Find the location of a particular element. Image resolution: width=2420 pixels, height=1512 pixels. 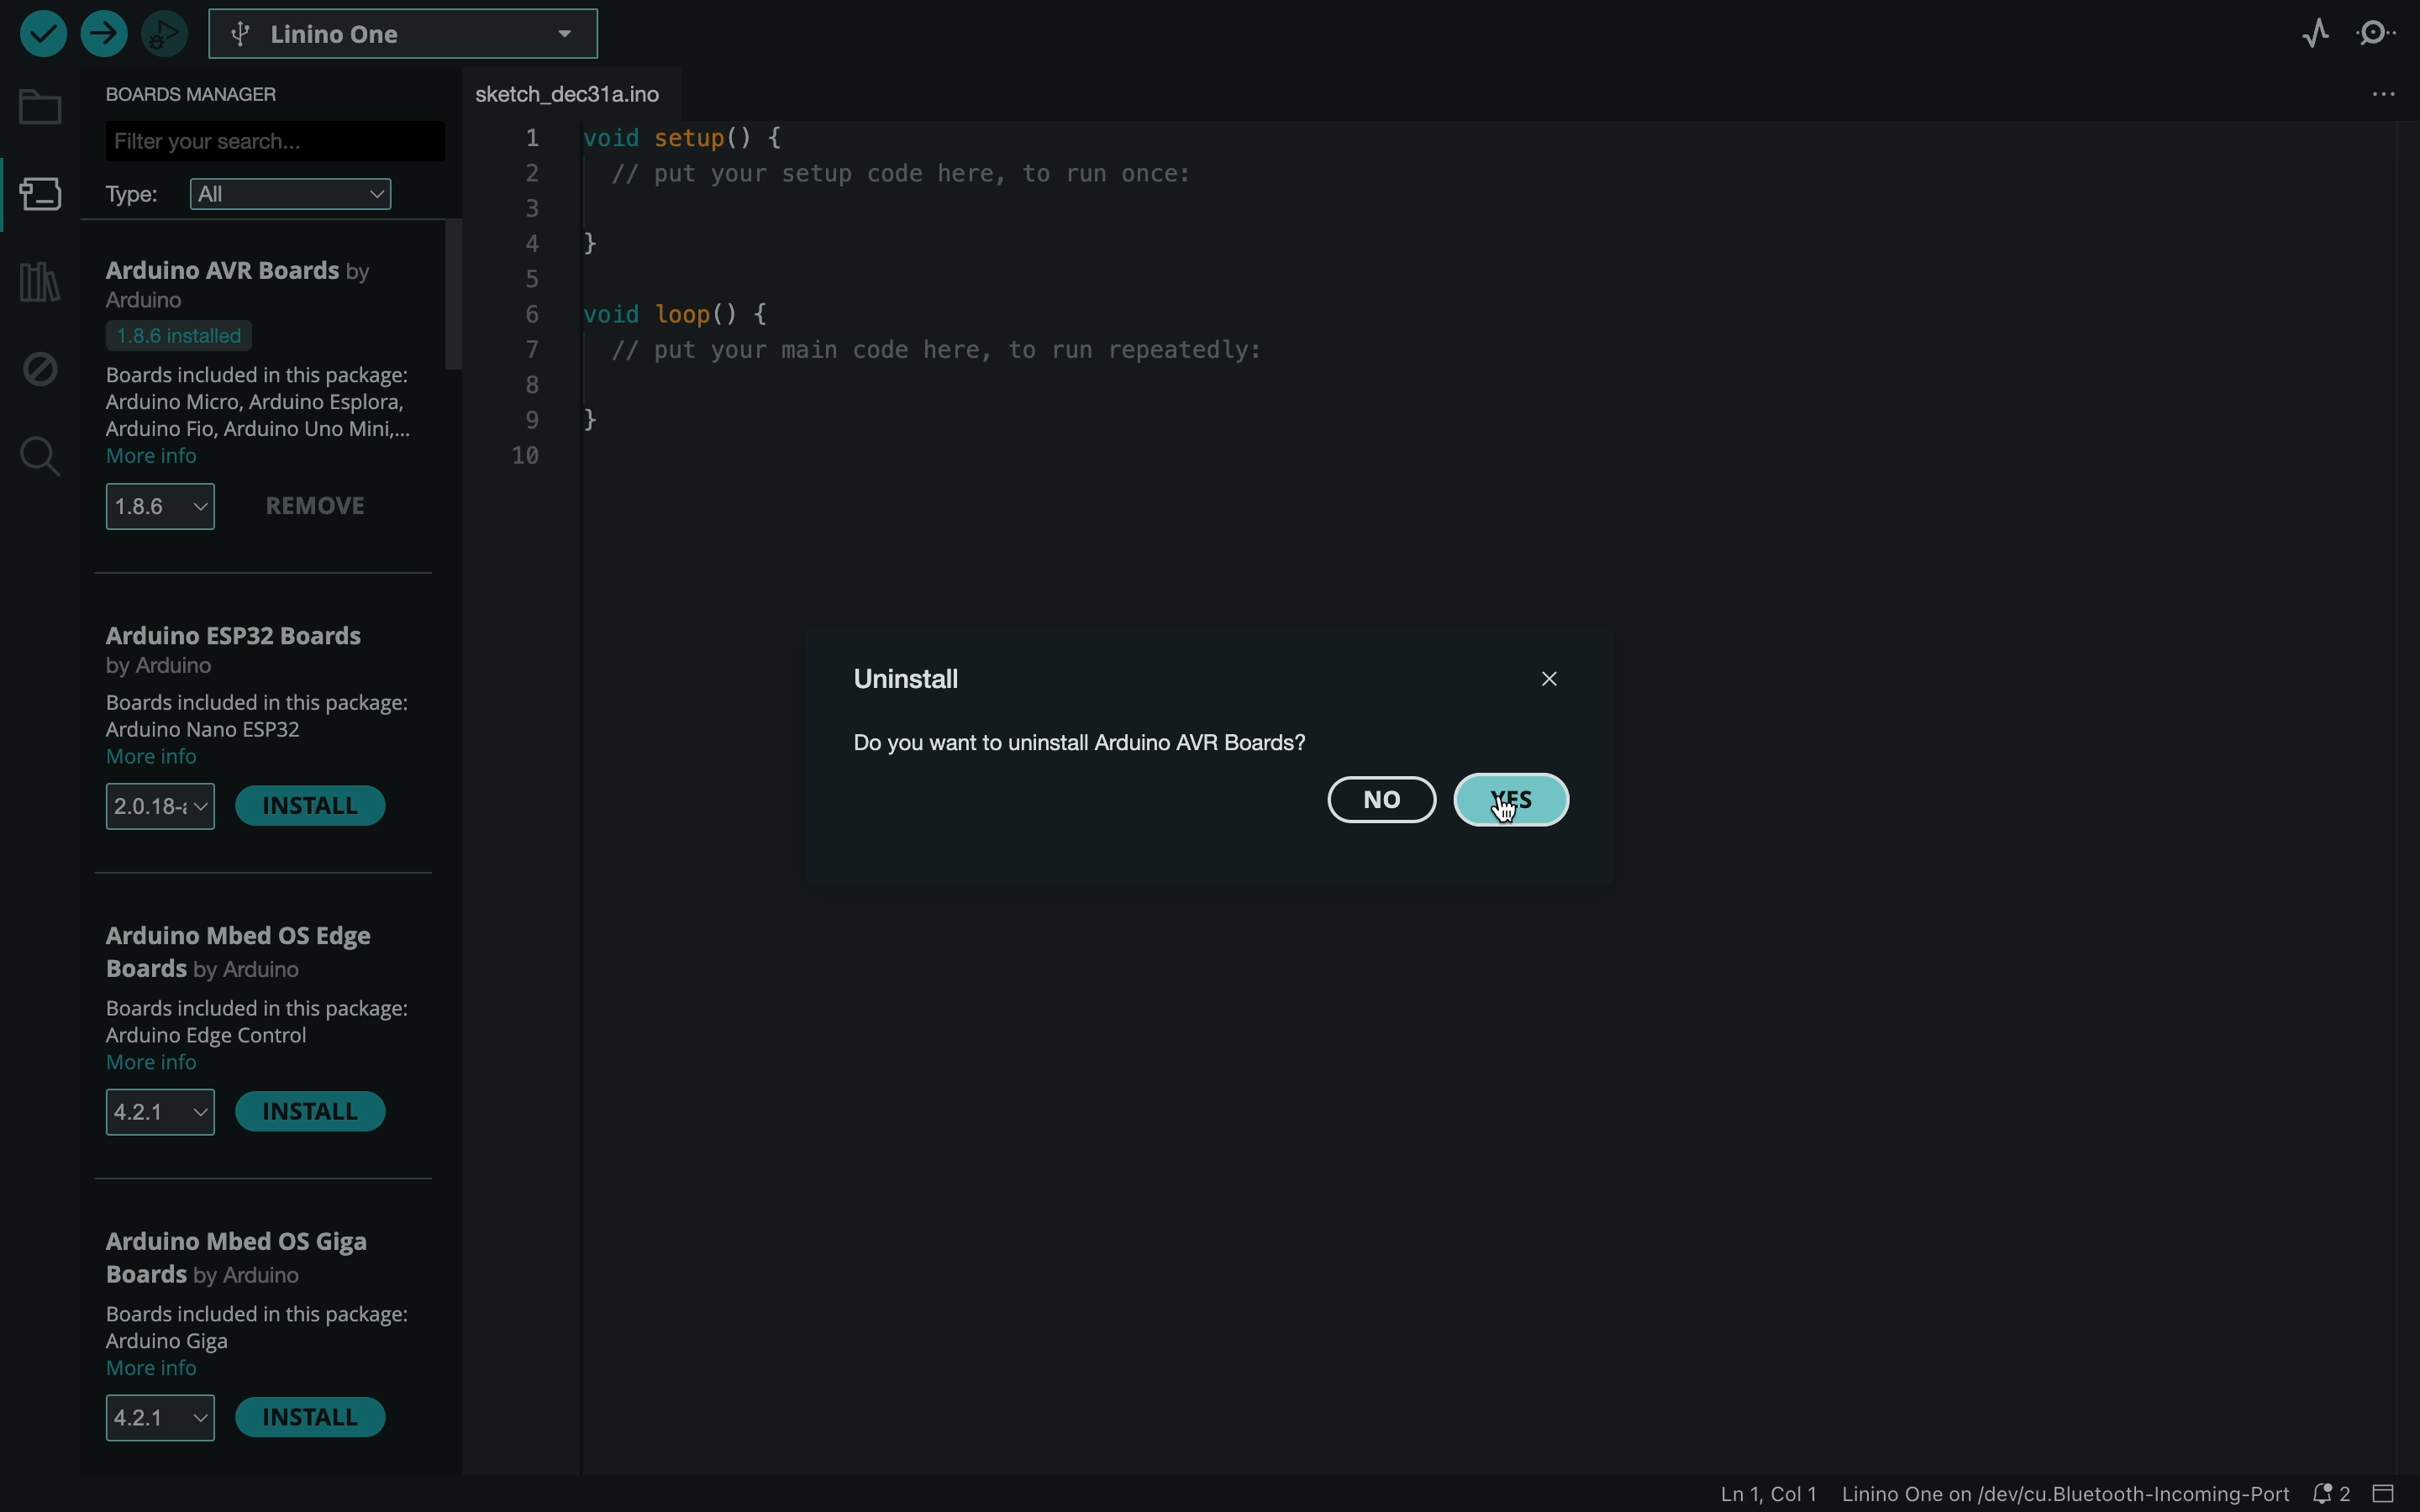

versions is located at coordinates (162, 505).